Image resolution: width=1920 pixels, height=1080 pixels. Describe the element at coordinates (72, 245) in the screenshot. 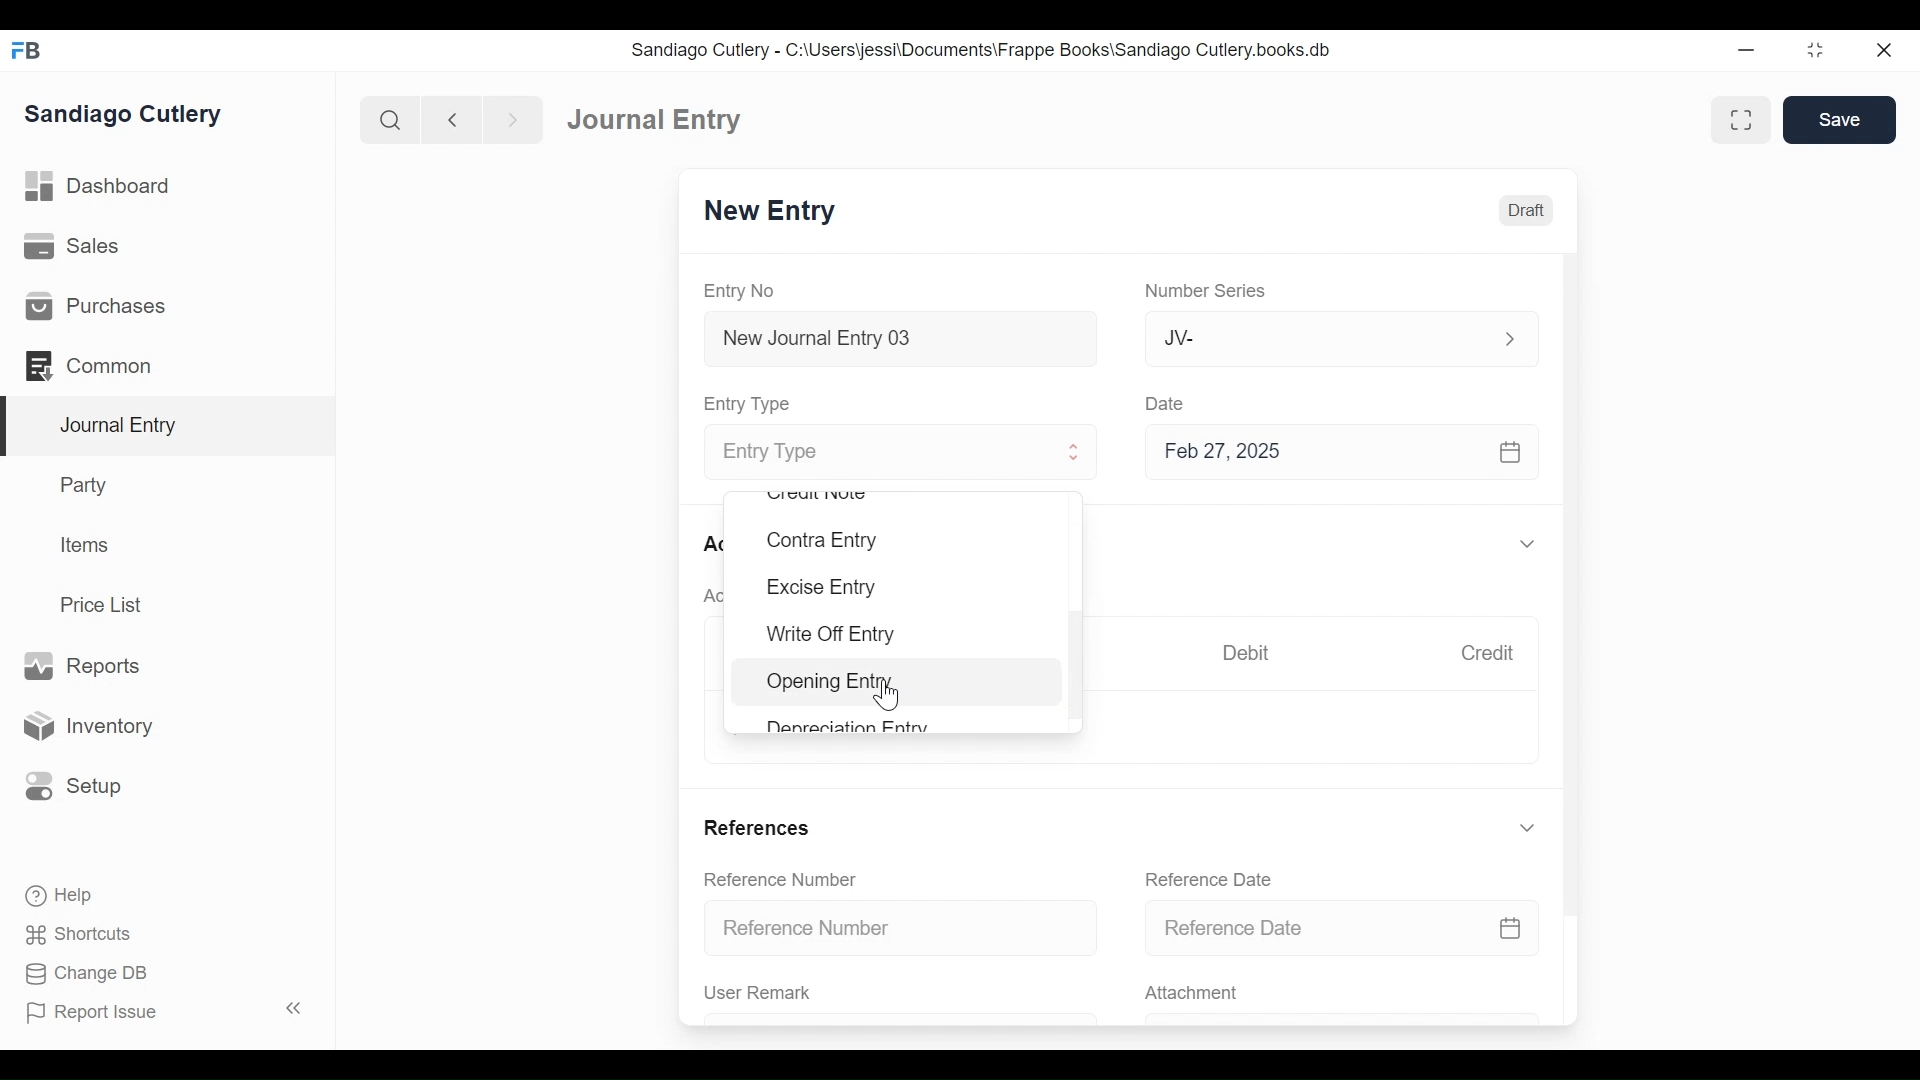

I see `Sales` at that location.